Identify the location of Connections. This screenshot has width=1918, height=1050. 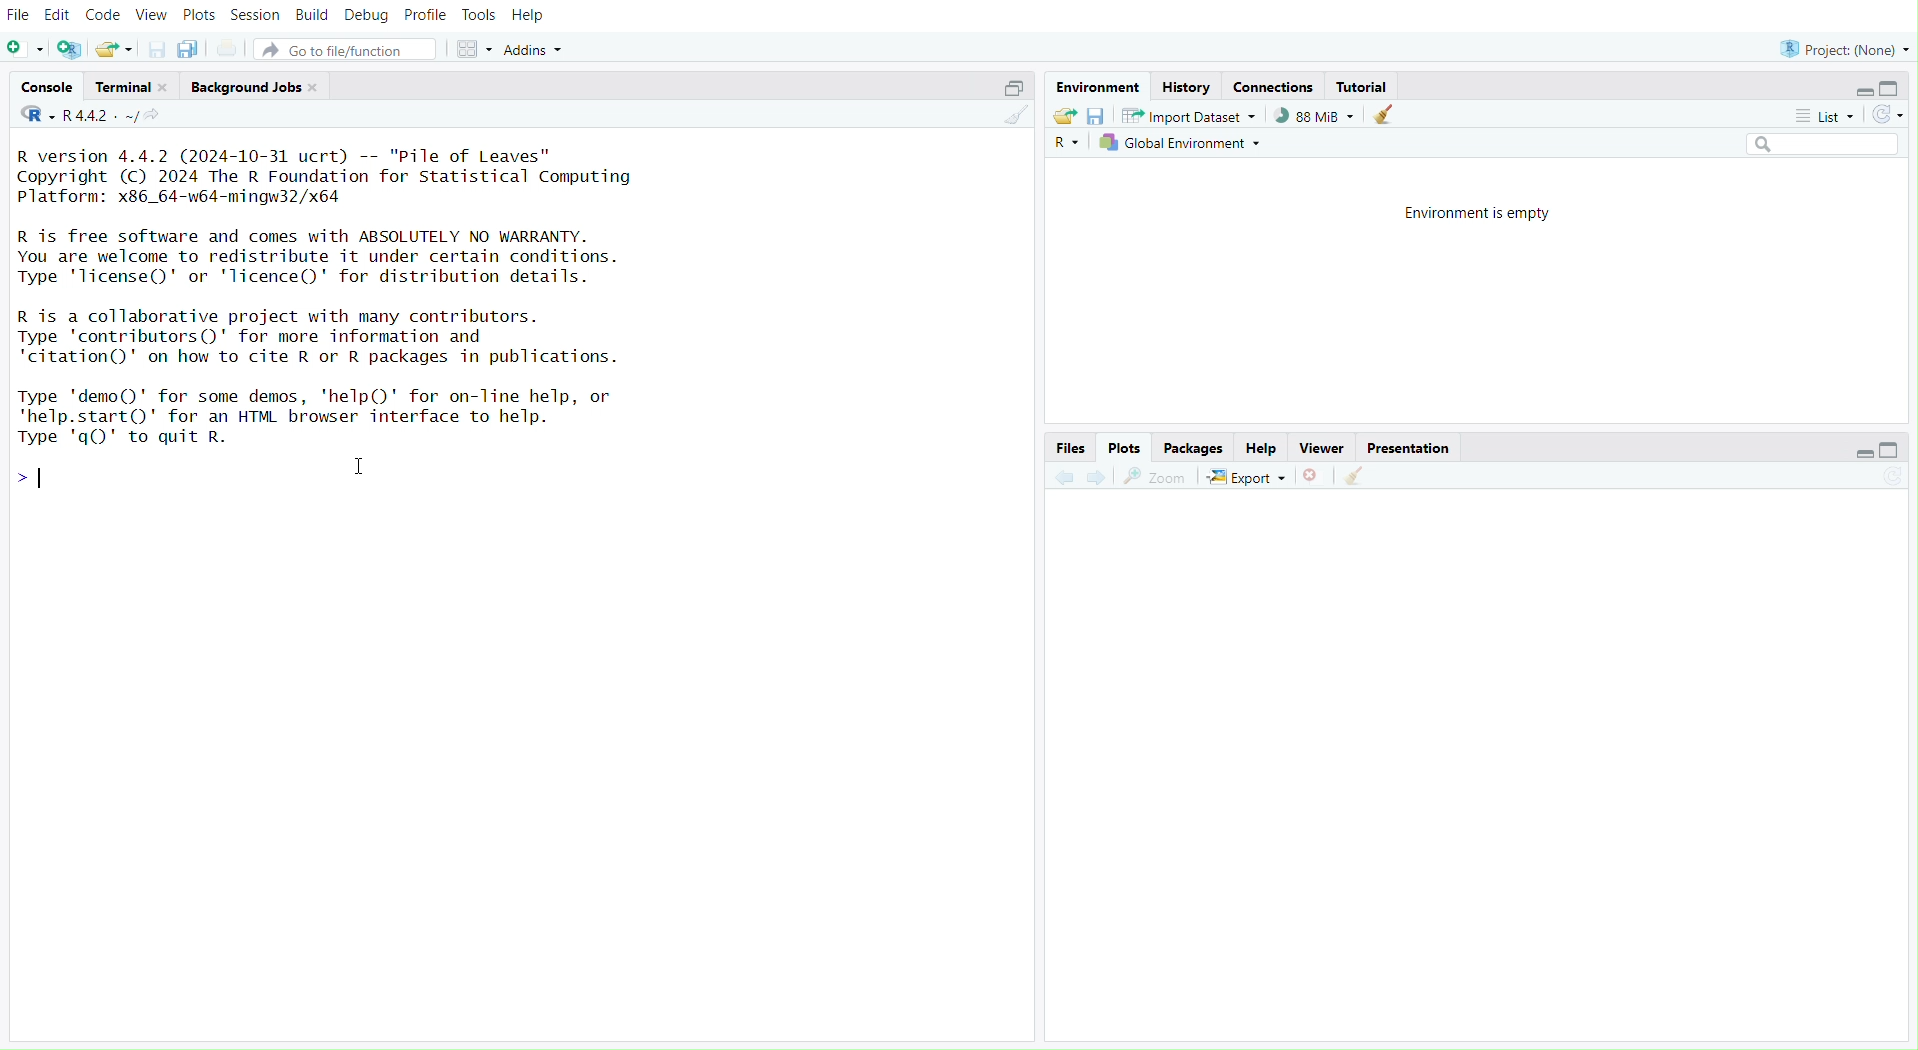
(1275, 87).